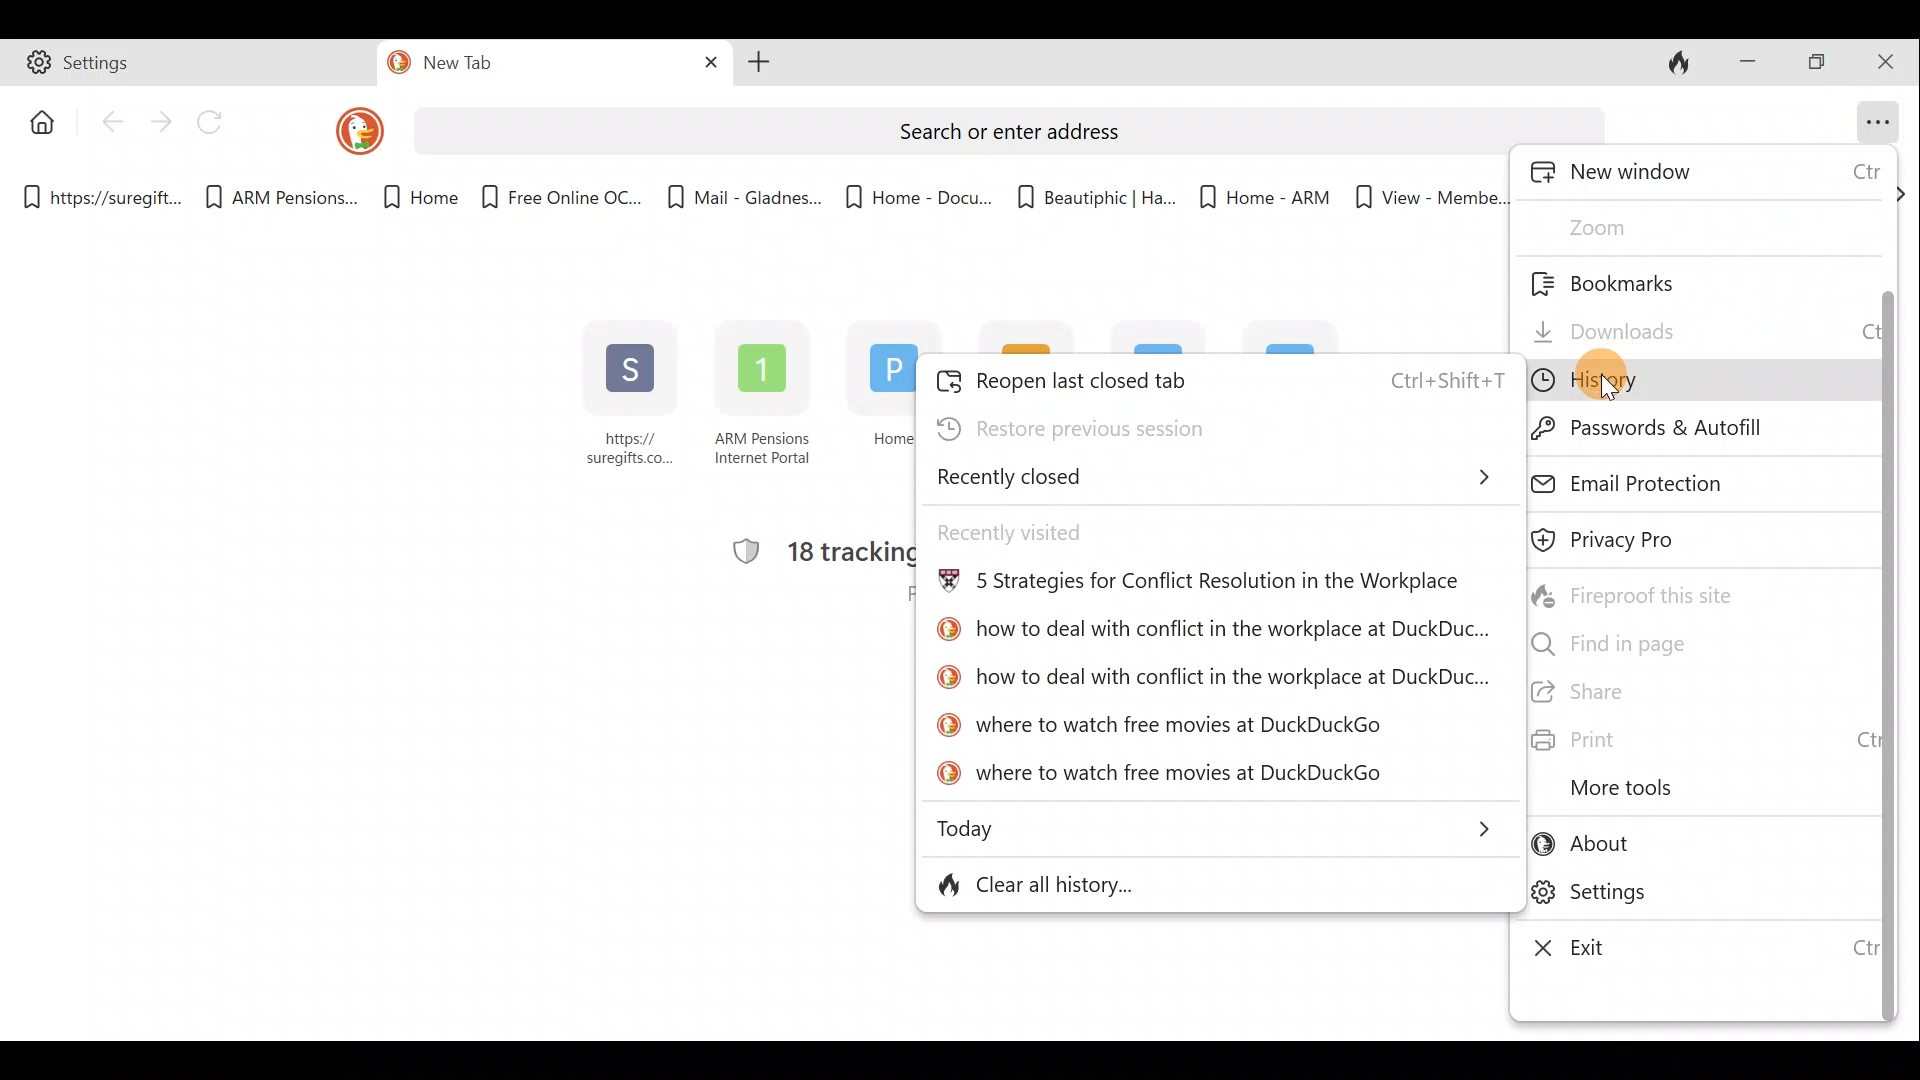 Image resolution: width=1920 pixels, height=1080 pixels. Describe the element at coordinates (1673, 642) in the screenshot. I see `Find in page` at that location.